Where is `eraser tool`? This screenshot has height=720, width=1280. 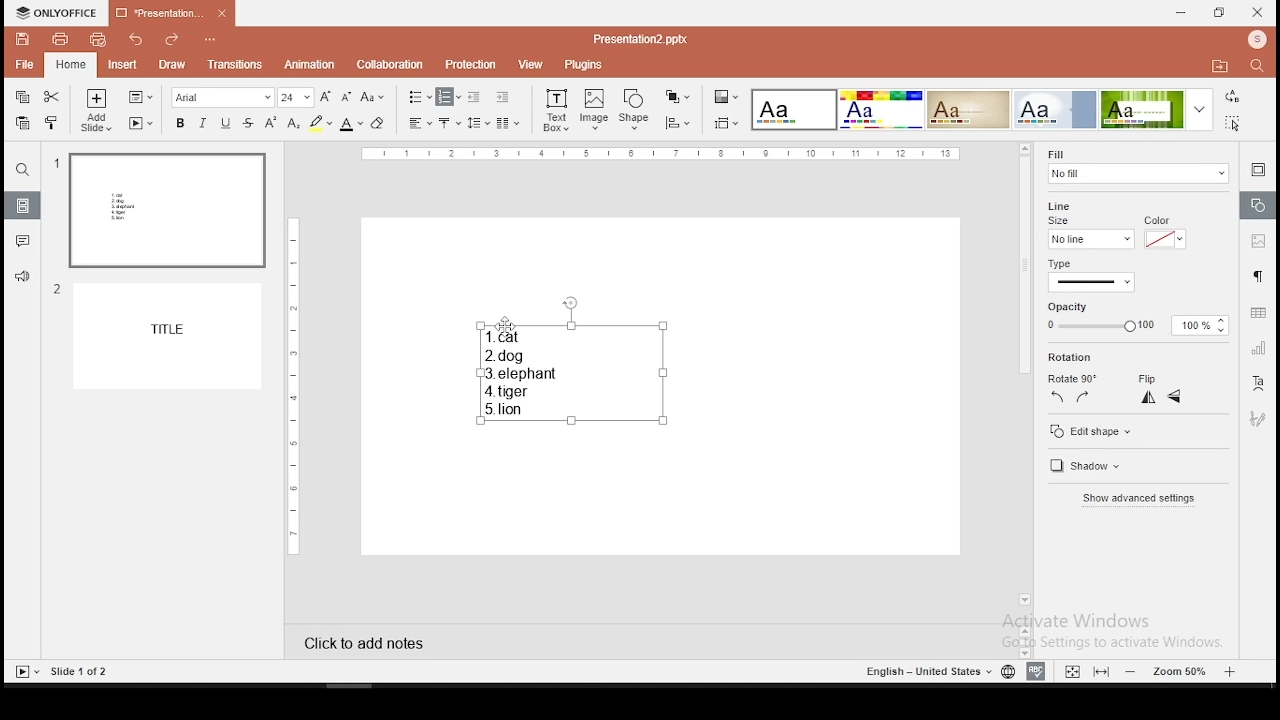 eraser tool is located at coordinates (380, 123).